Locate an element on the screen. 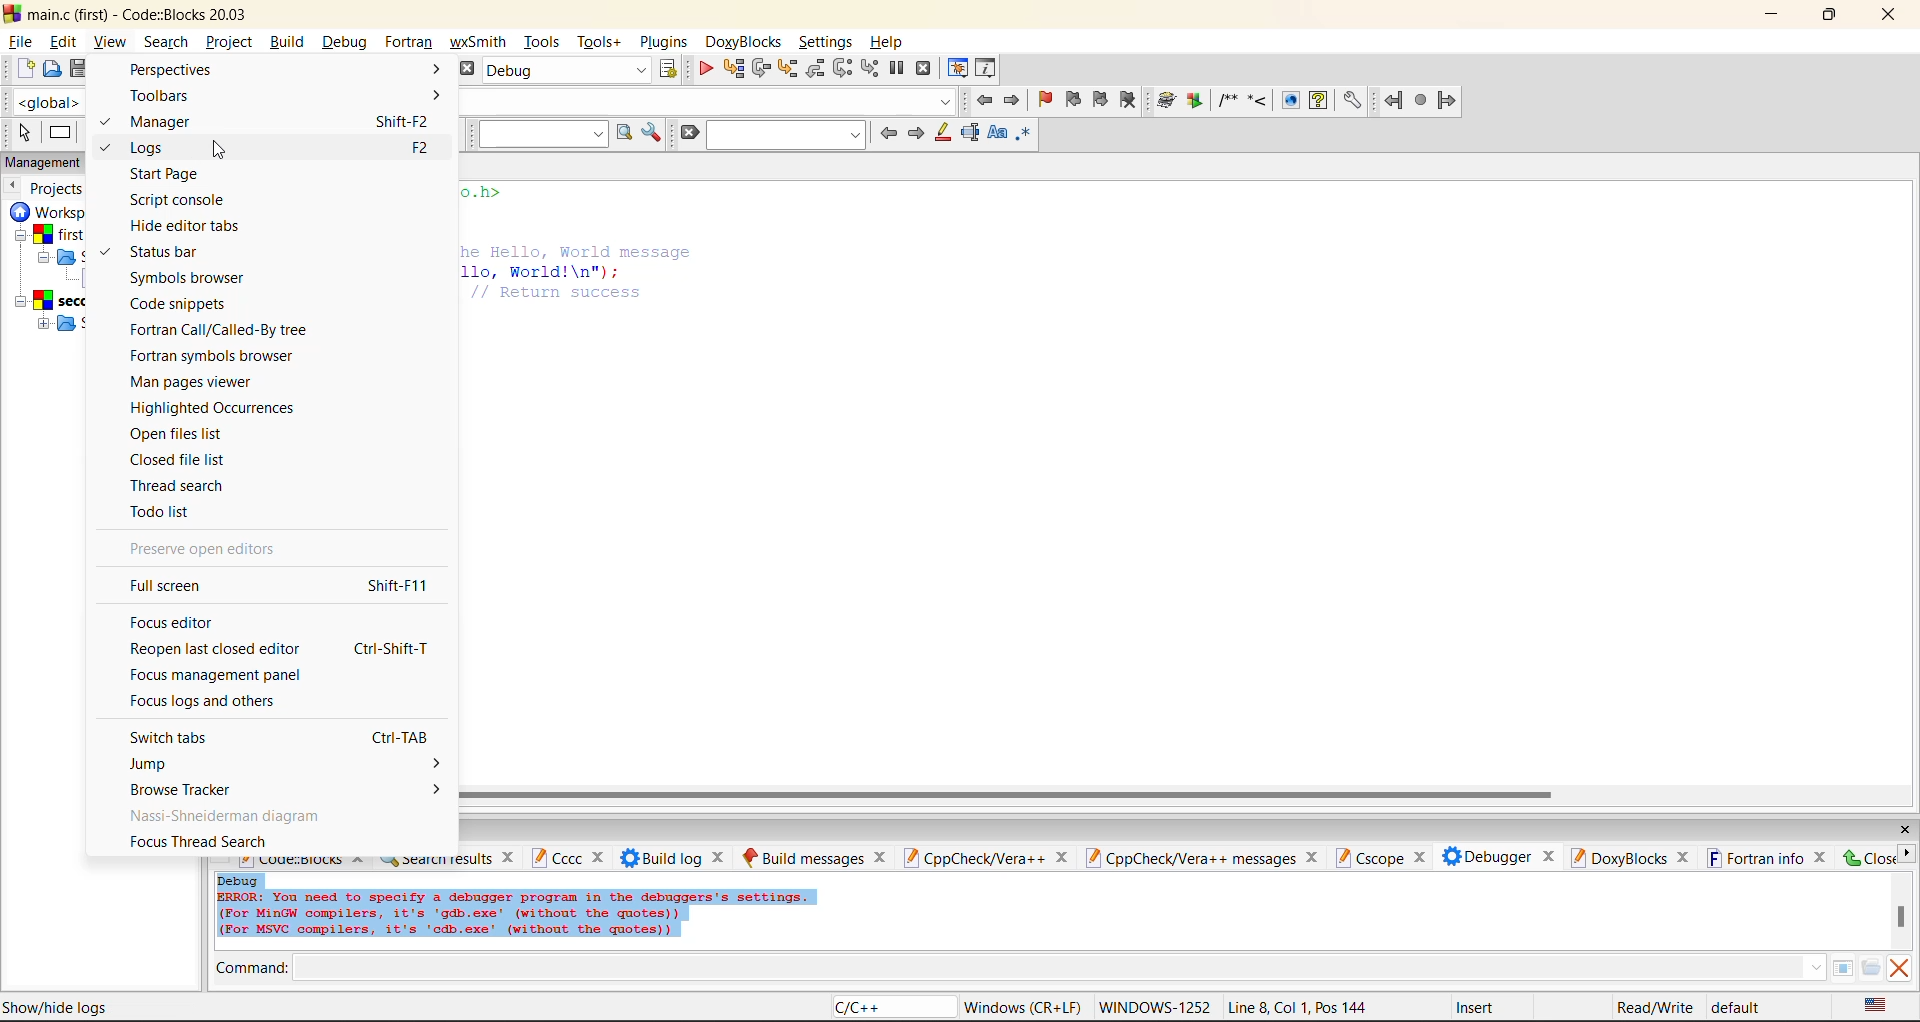  cursor is located at coordinates (220, 150).